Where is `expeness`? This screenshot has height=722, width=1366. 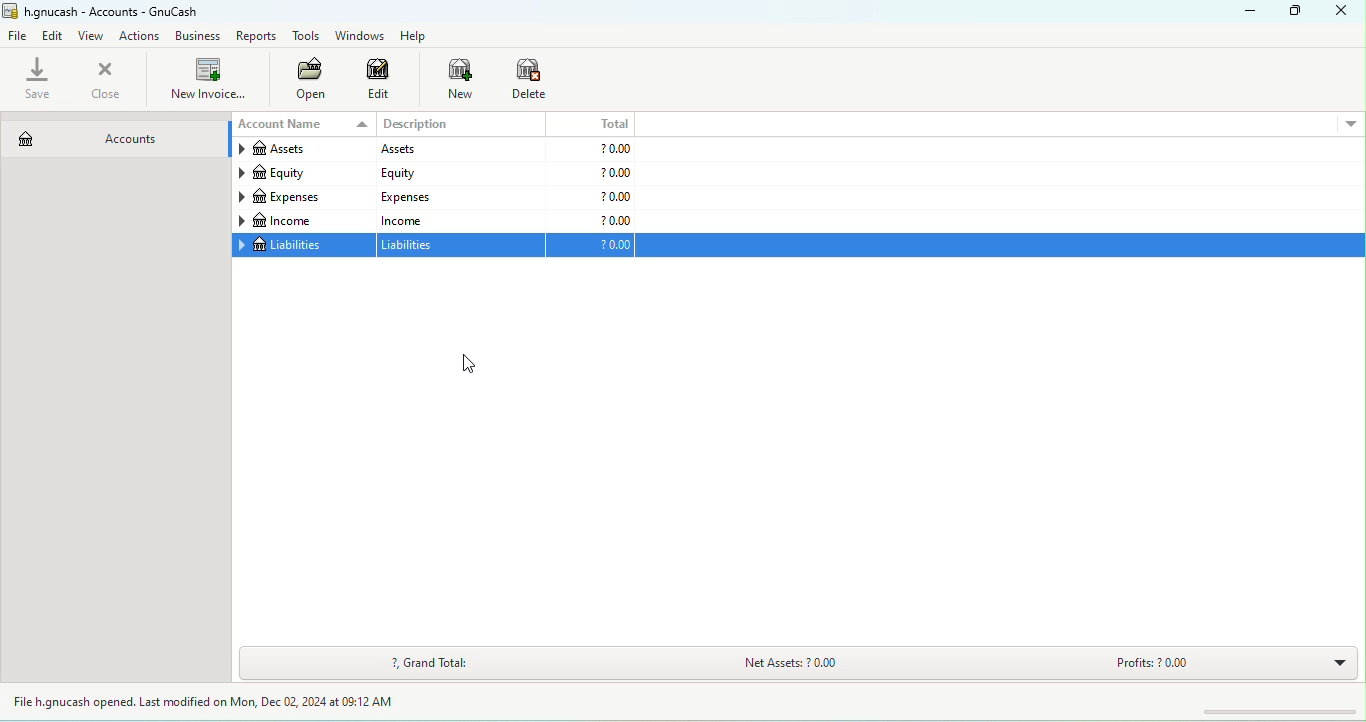
expeness is located at coordinates (457, 196).